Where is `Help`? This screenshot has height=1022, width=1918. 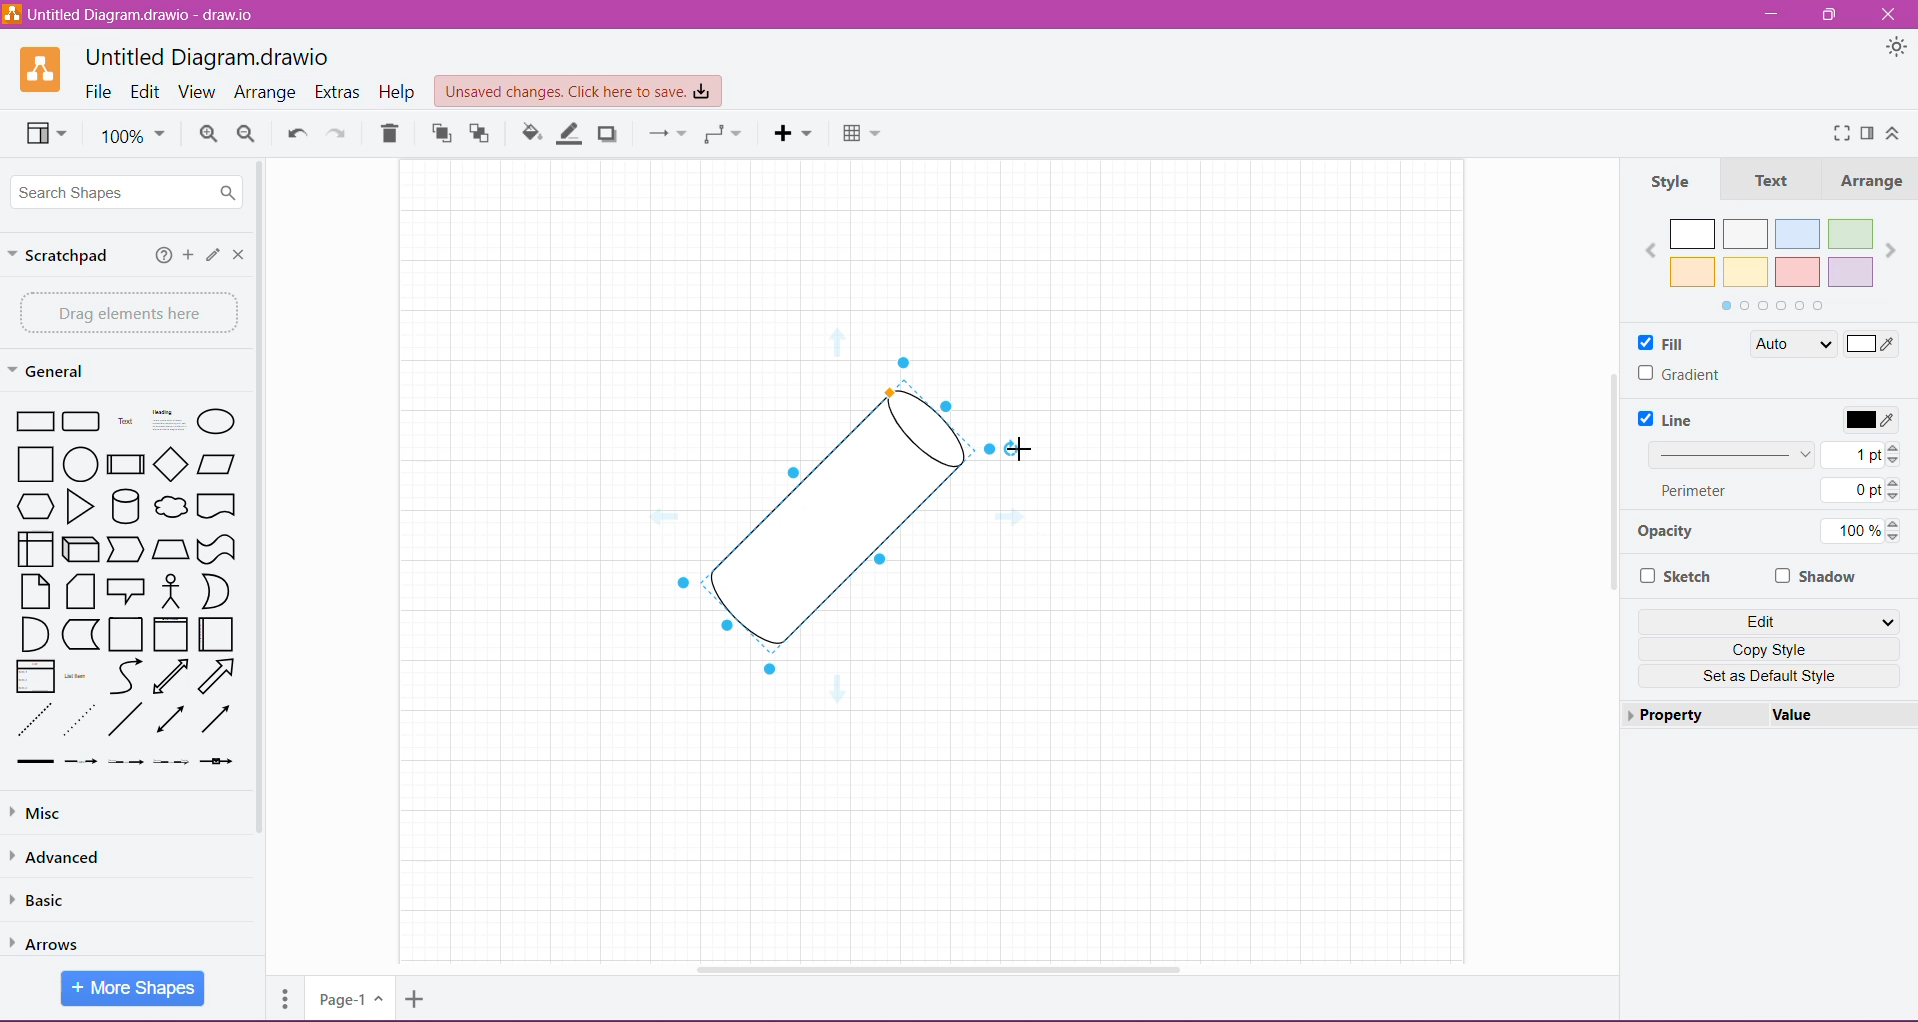
Help is located at coordinates (398, 93).